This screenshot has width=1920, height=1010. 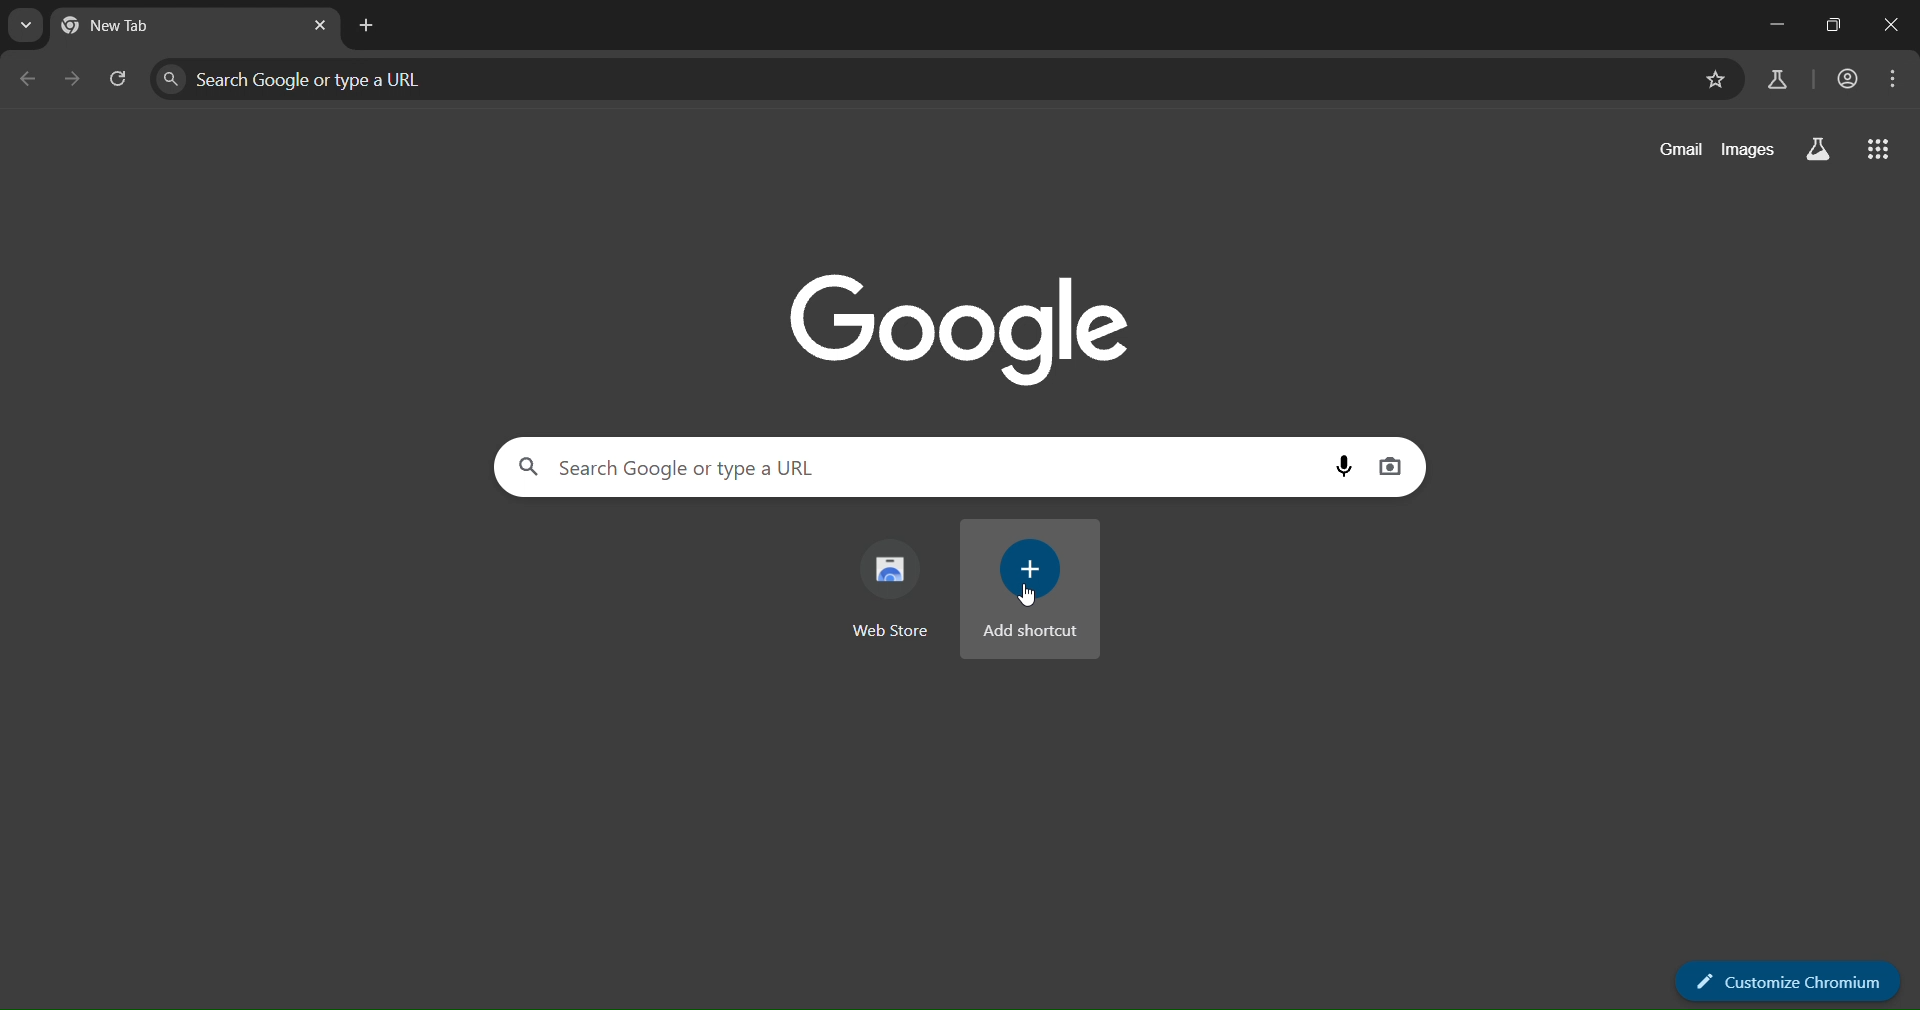 What do you see at coordinates (1772, 28) in the screenshot?
I see `minimize` at bounding box center [1772, 28].